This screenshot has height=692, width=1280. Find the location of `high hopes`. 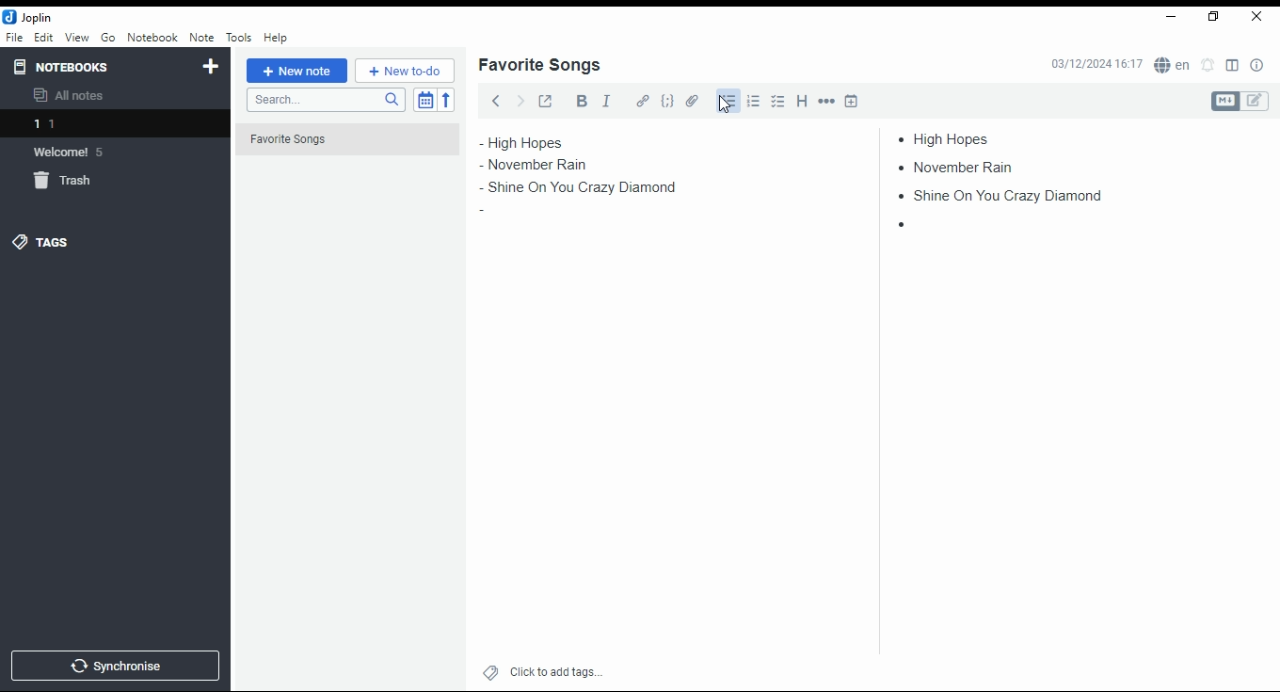

high hopes is located at coordinates (547, 143).